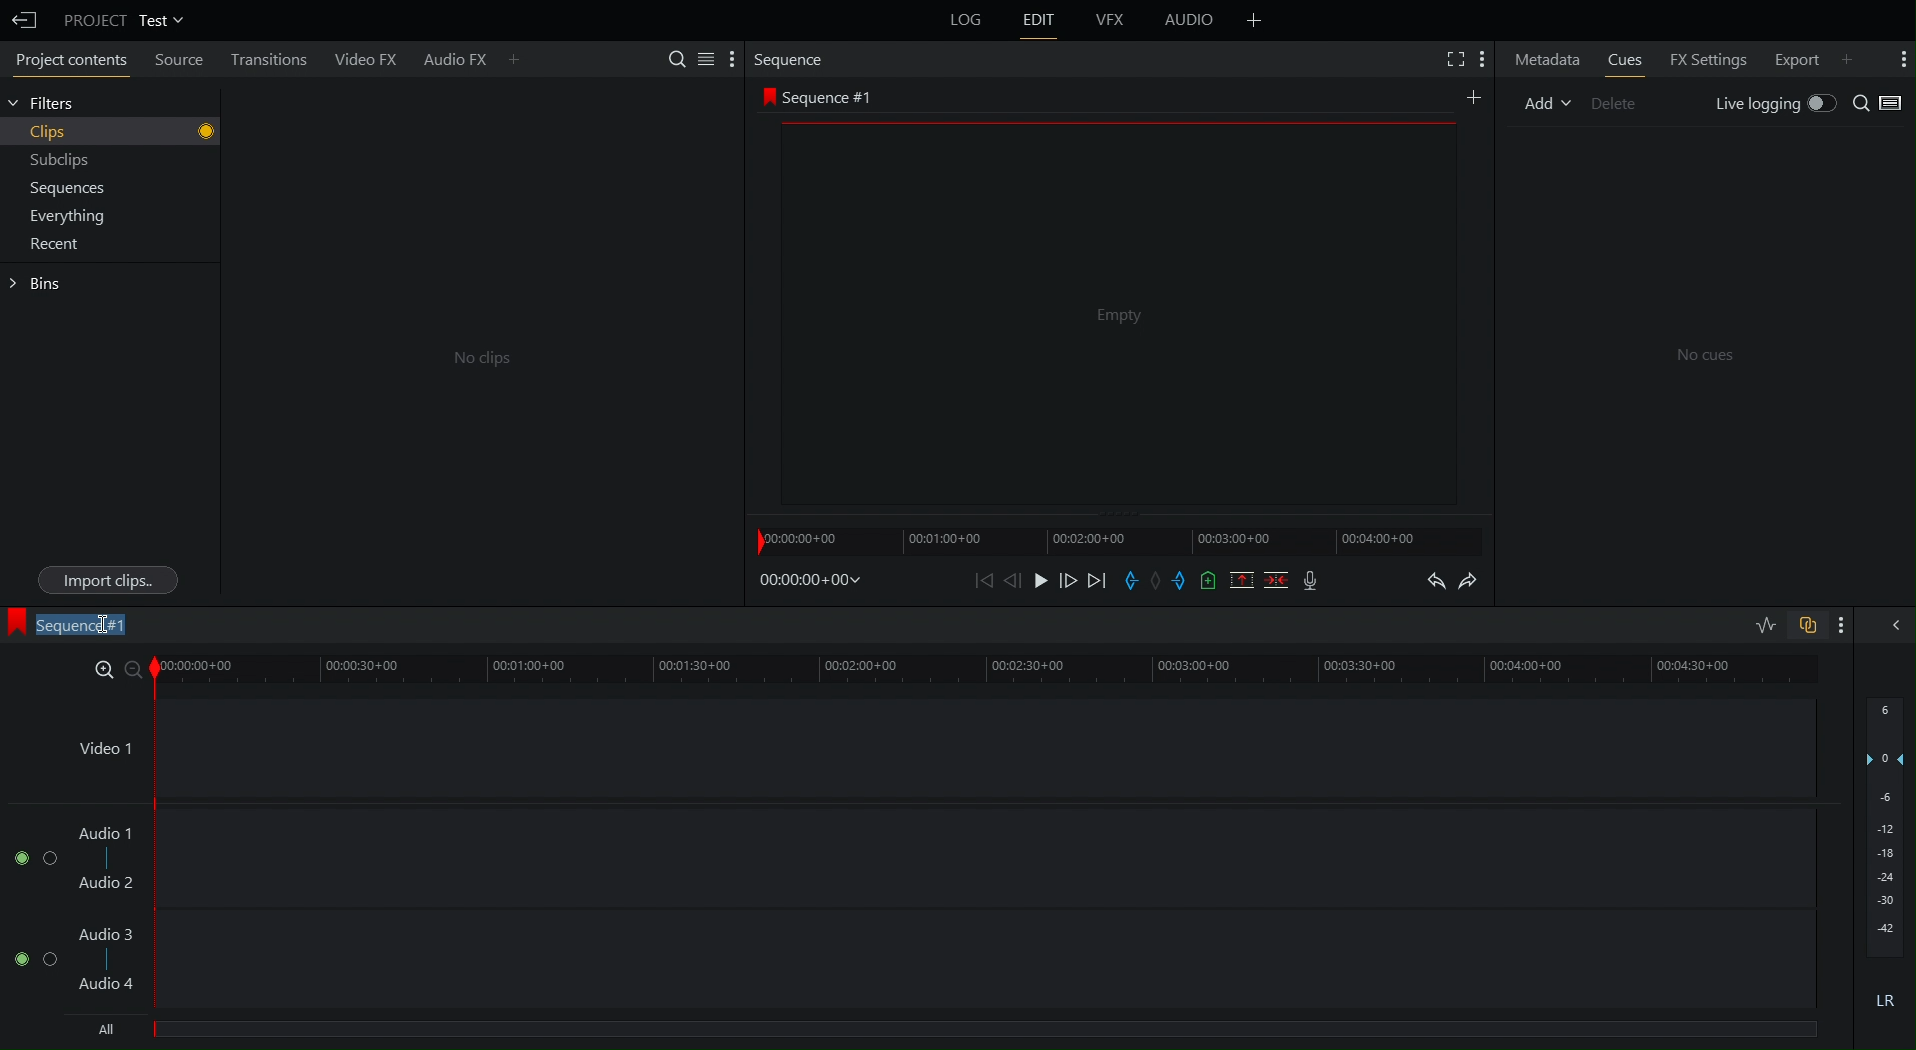 The image size is (1916, 1050). I want to click on Search Settings, so click(701, 59).